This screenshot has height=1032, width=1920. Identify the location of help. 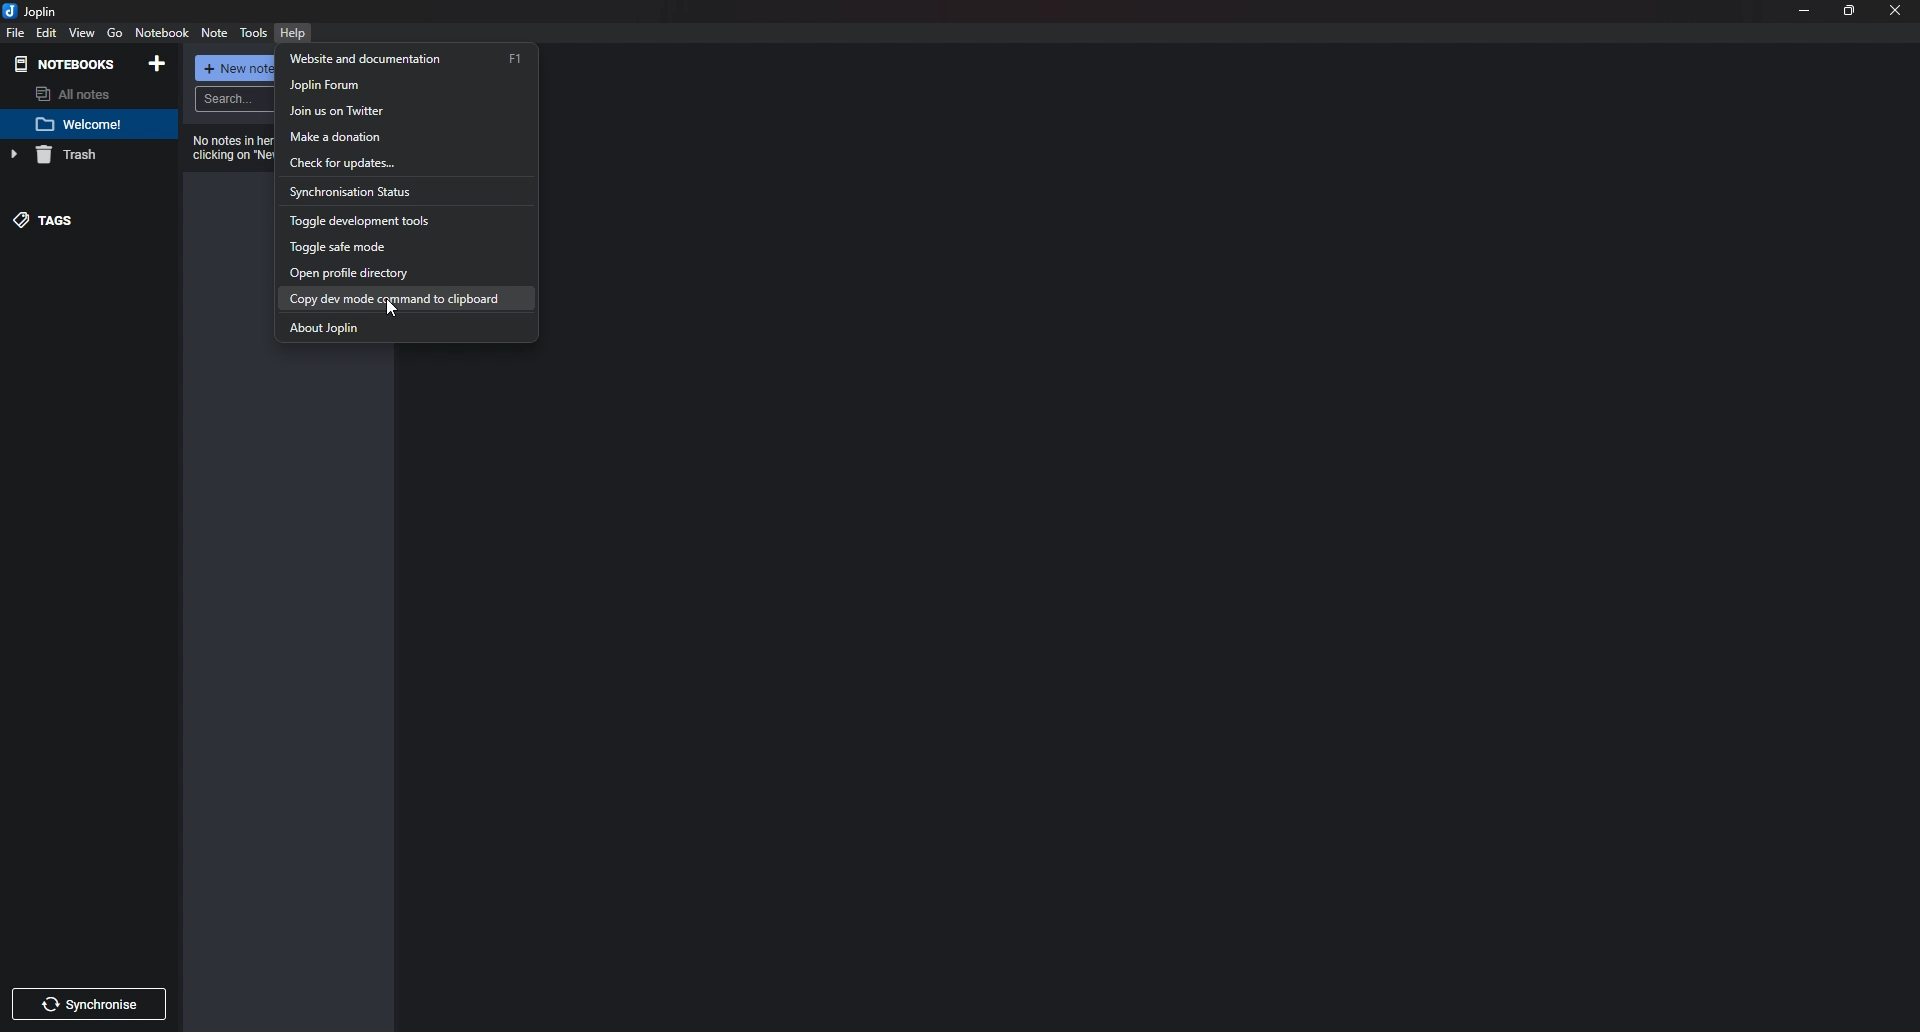
(293, 34).